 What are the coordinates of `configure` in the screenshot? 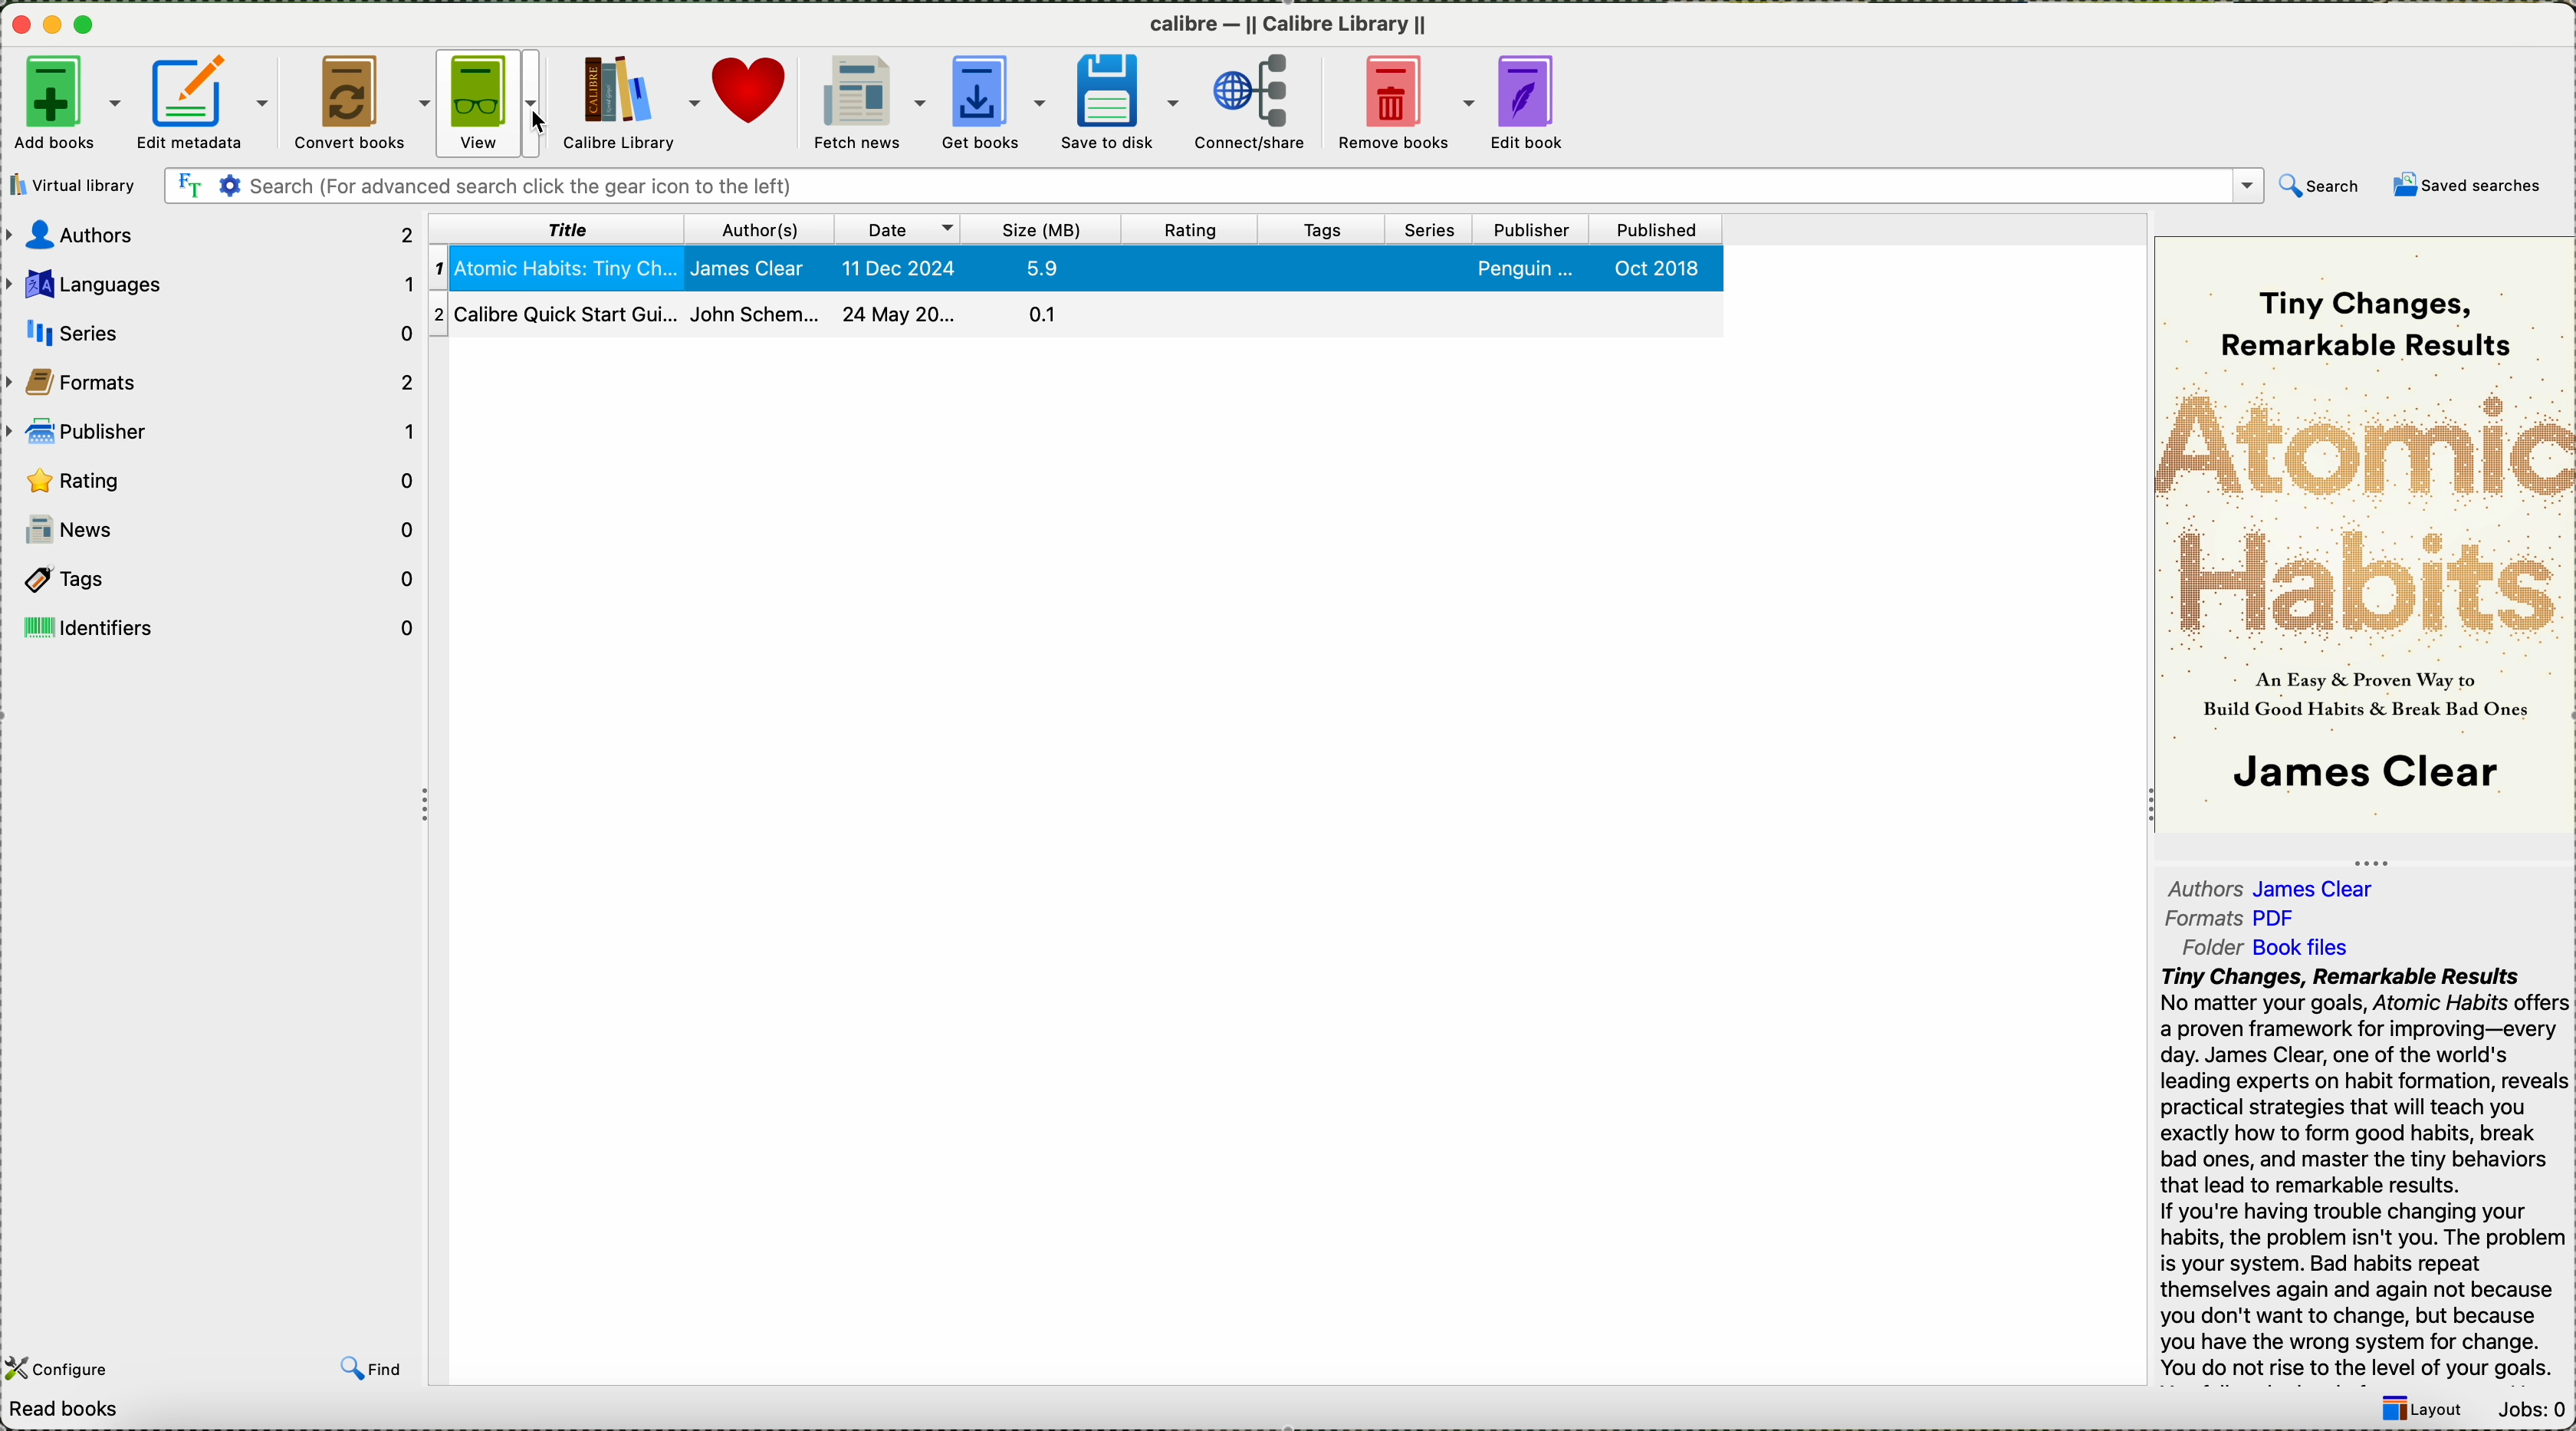 It's located at (79, 1373).